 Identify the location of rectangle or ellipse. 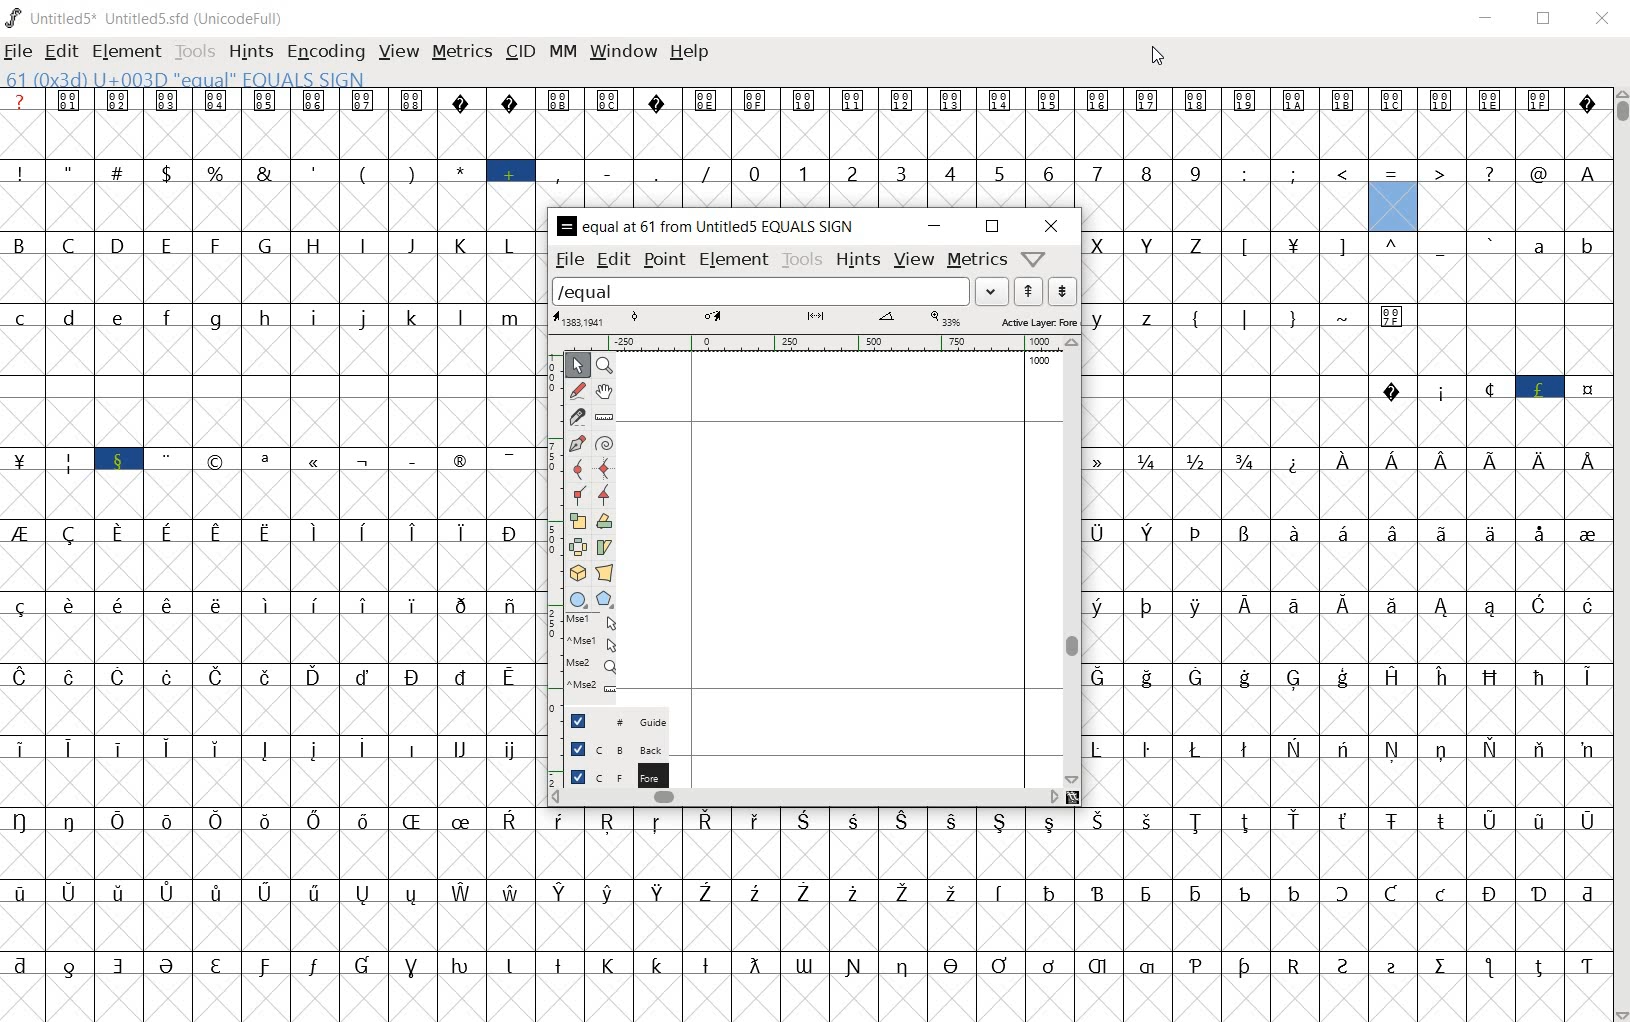
(579, 599).